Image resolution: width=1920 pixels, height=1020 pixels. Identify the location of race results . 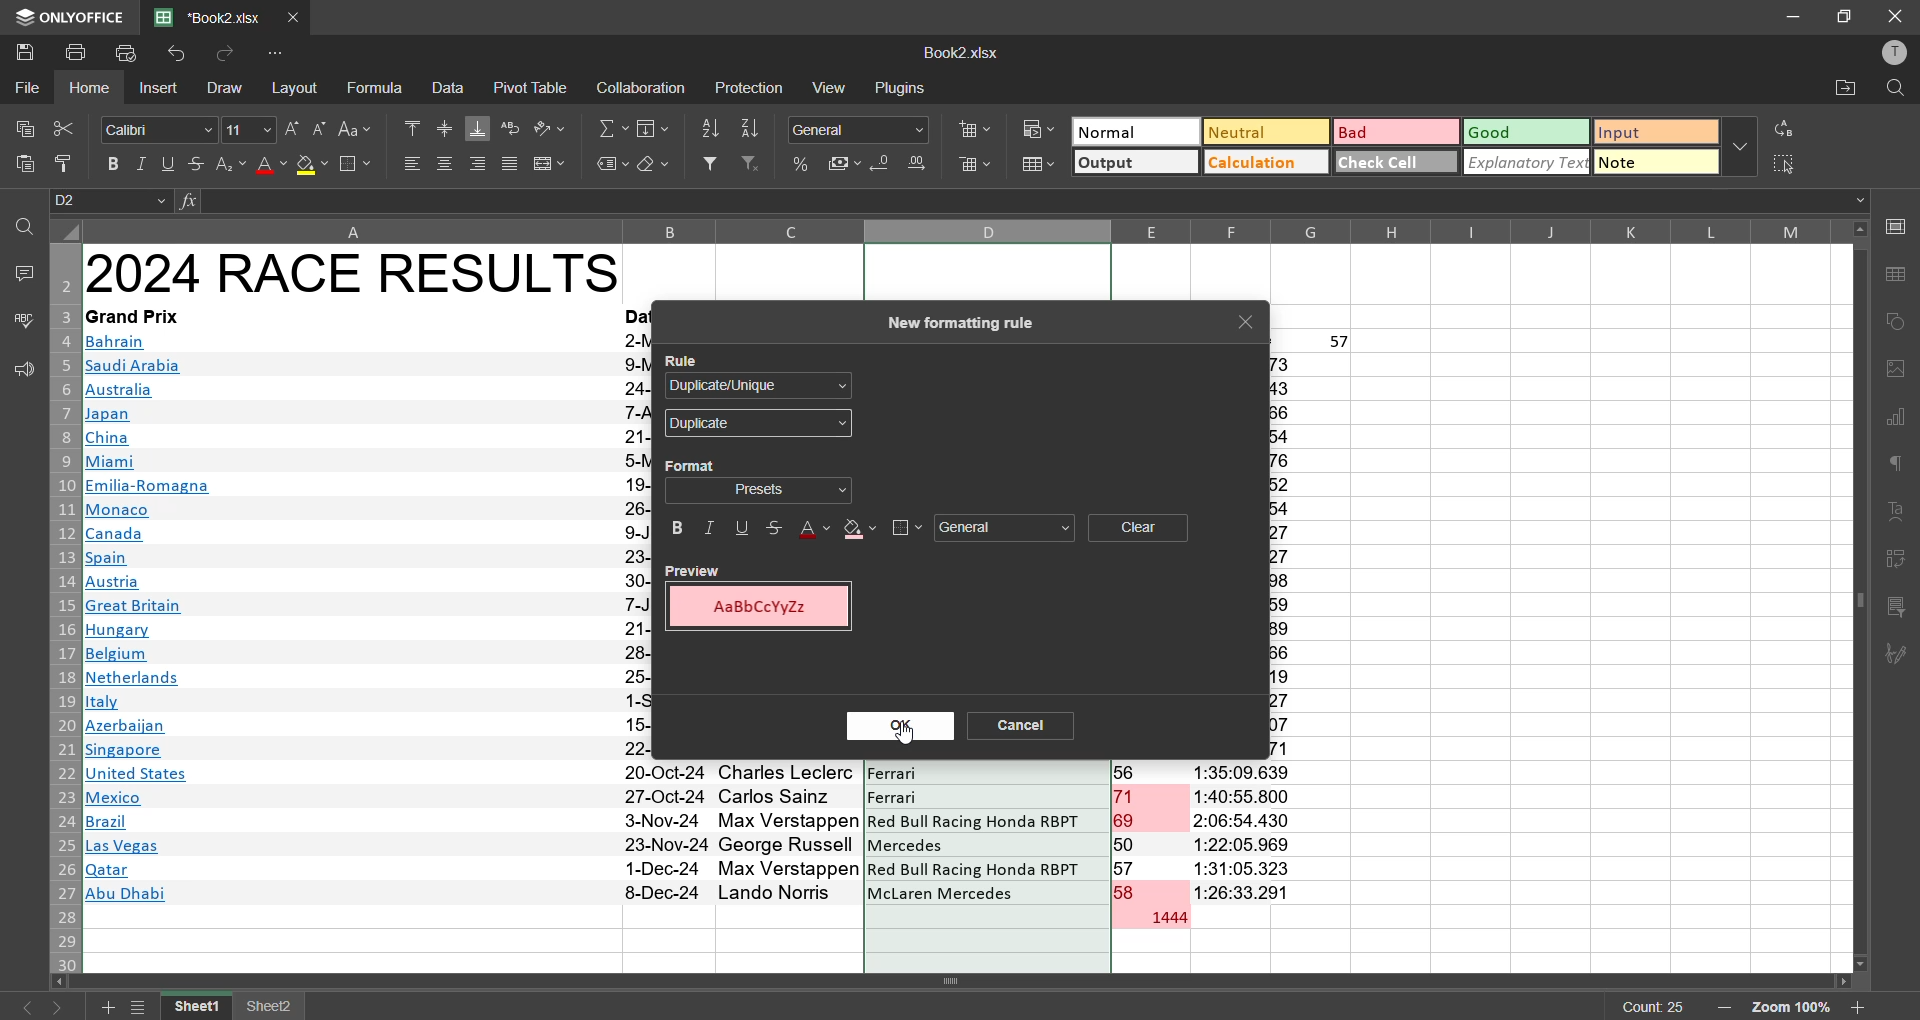
(353, 272).